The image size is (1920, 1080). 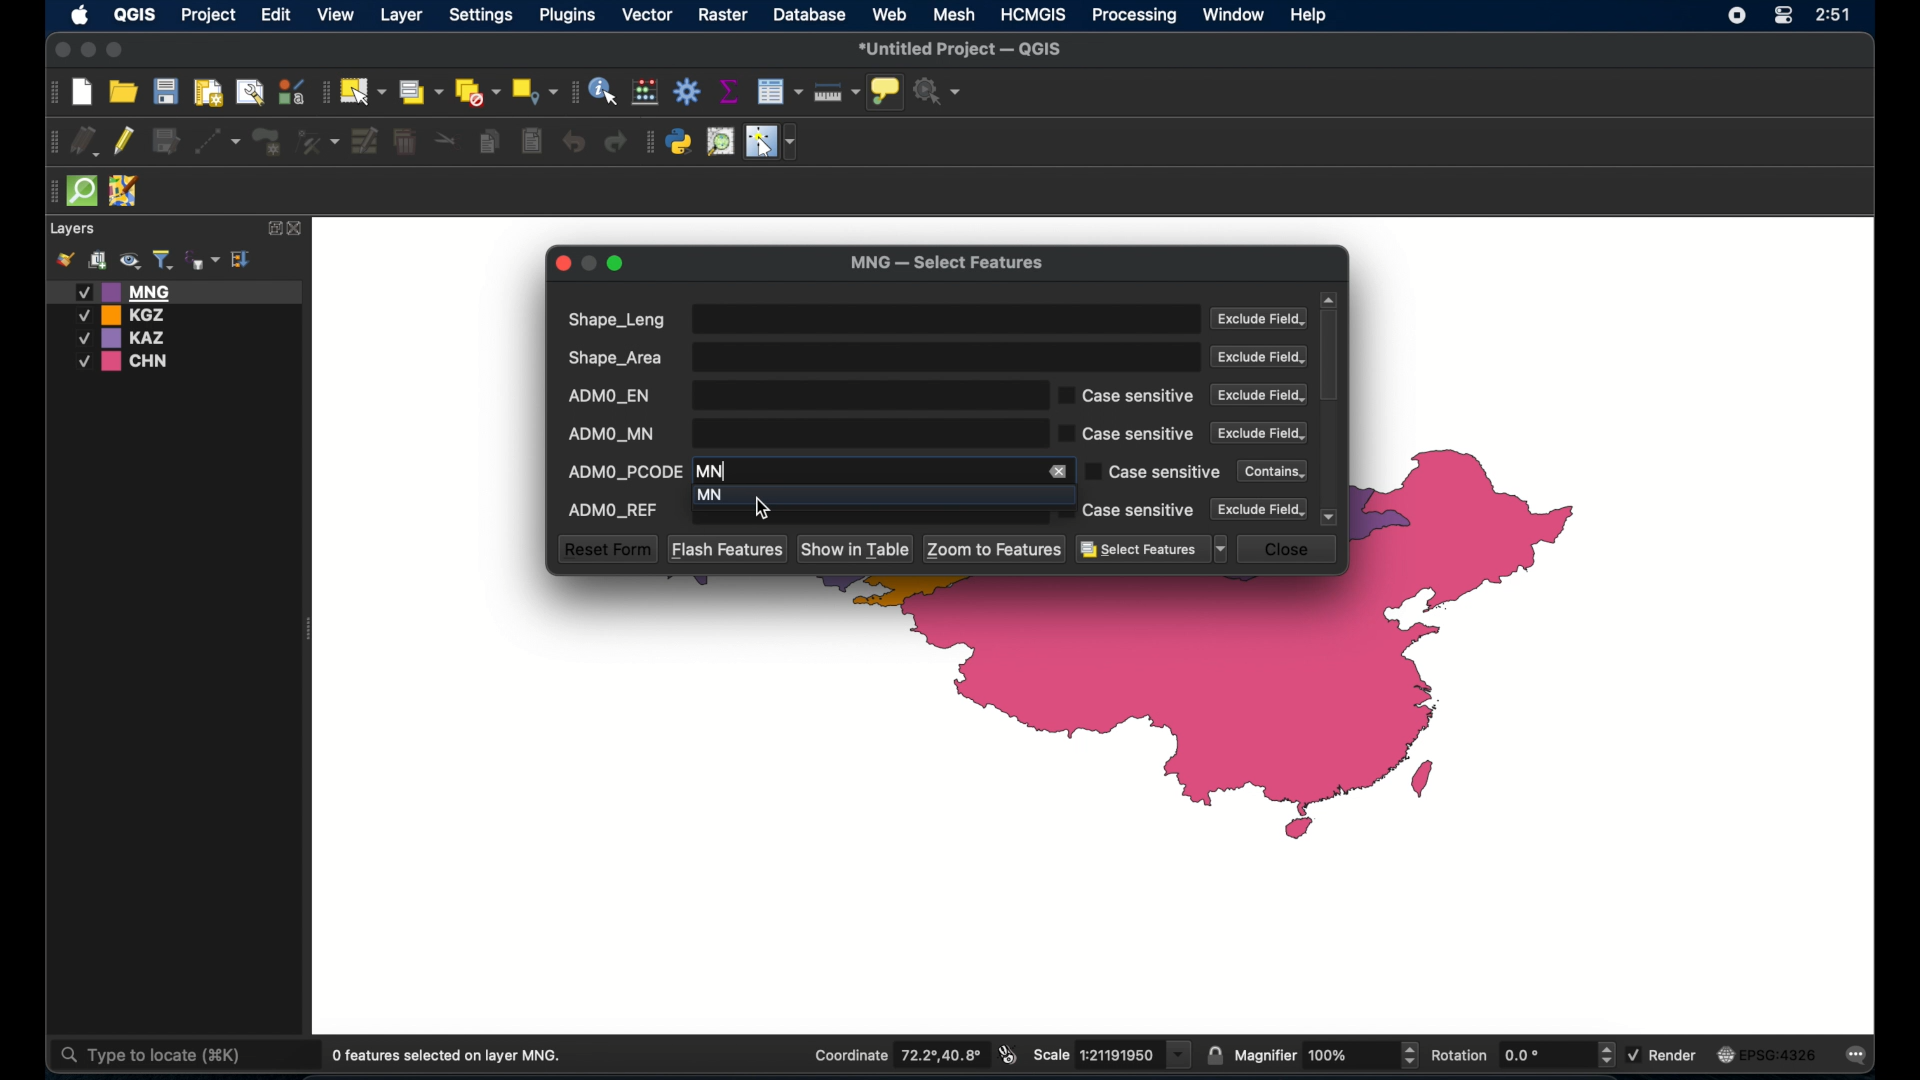 What do you see at coordinates (1259, 433) in the screenshot?
I see `exclude field` at bounding box center [1259, 433].